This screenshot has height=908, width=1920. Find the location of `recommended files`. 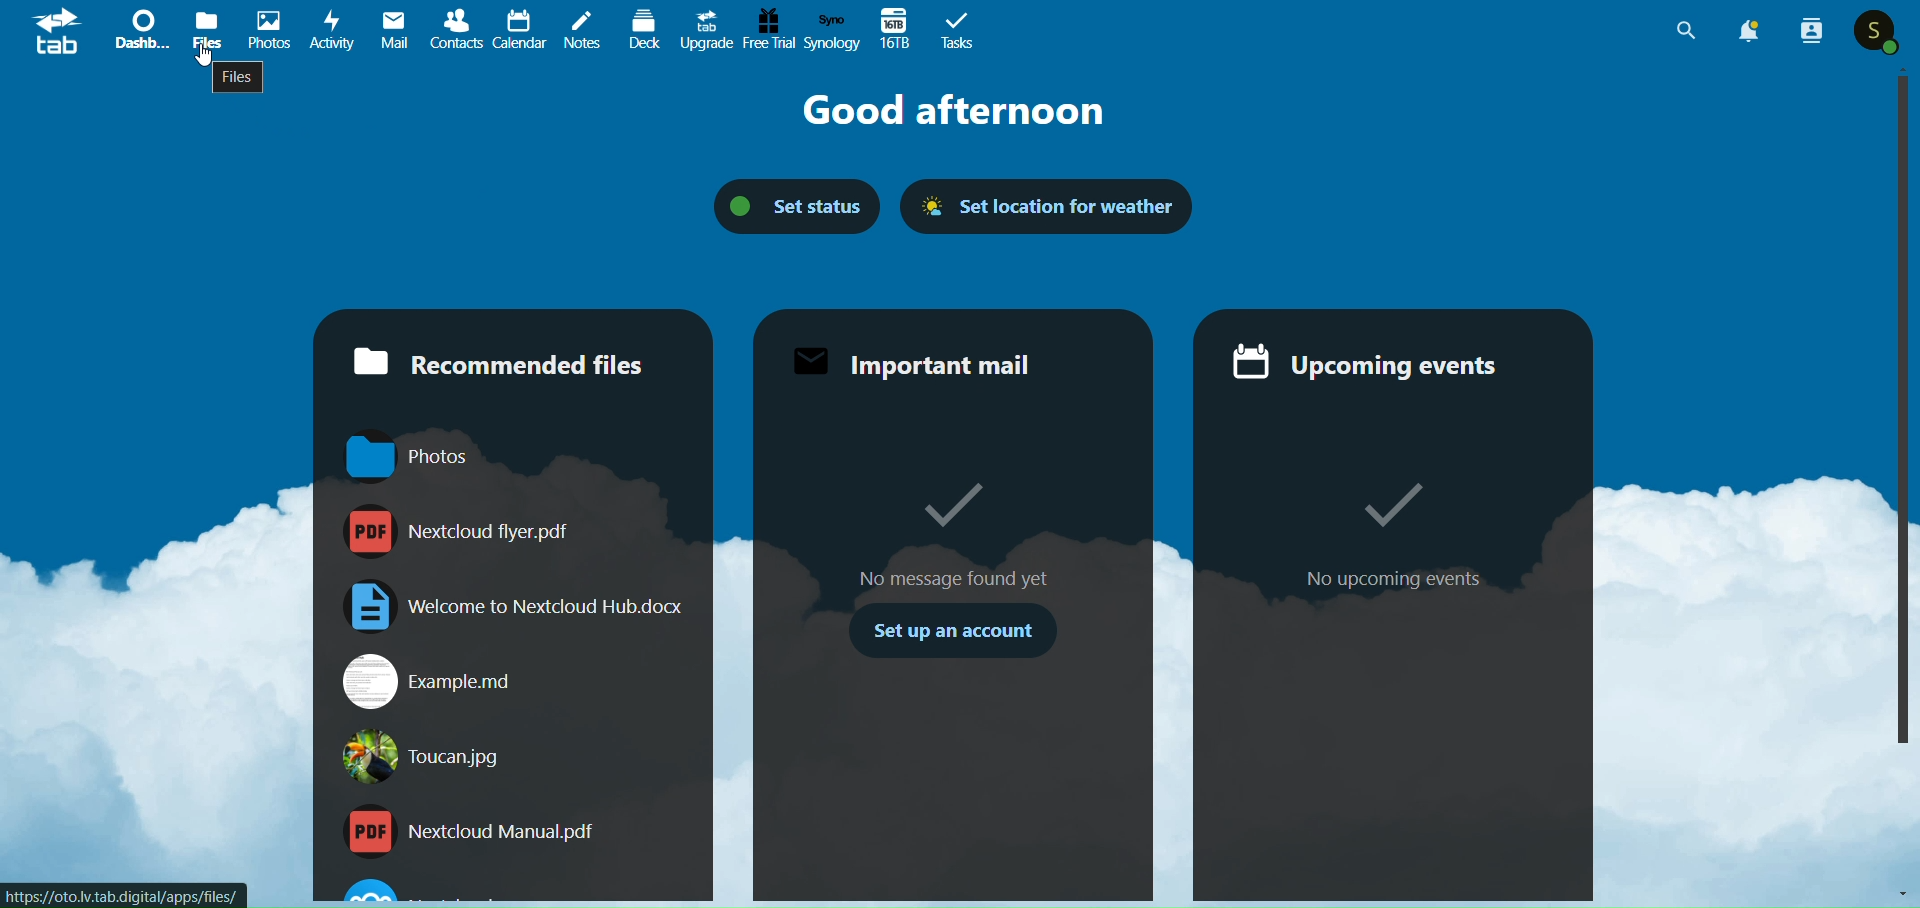

recommended files is located at coordinates (508, 363).